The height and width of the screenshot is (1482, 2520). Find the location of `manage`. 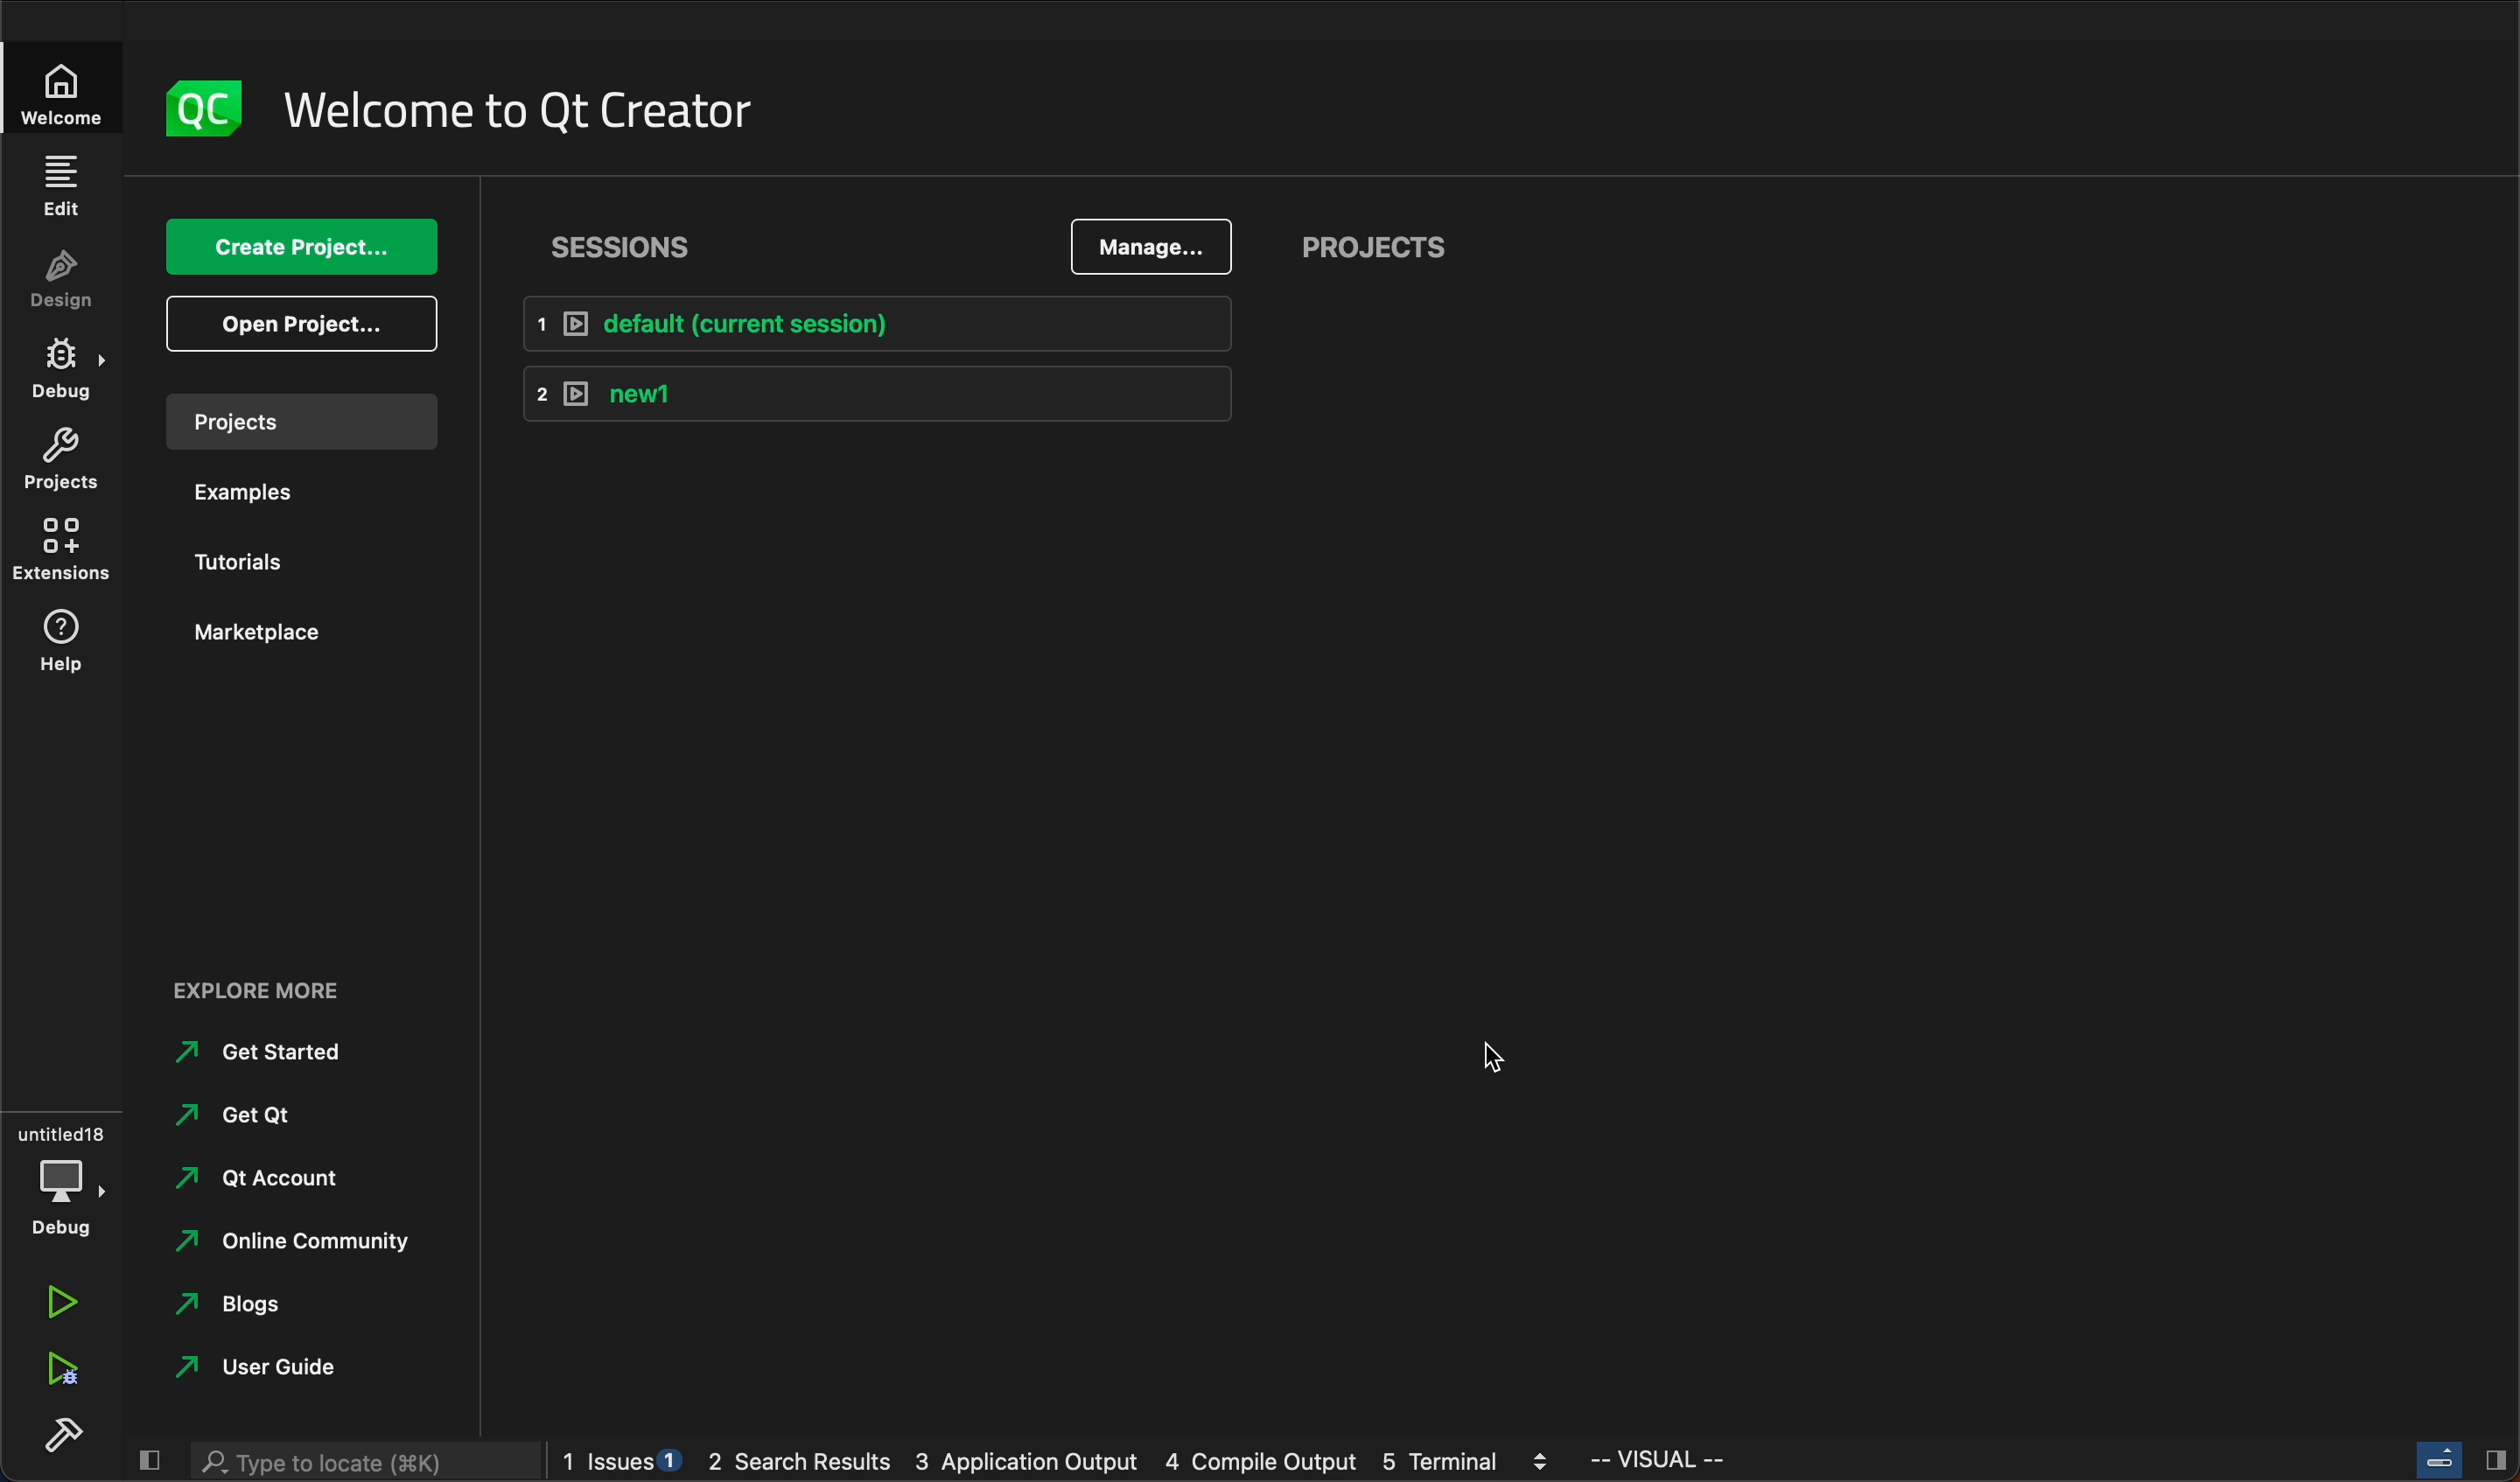

manage is located at coordinates (1157, 242).